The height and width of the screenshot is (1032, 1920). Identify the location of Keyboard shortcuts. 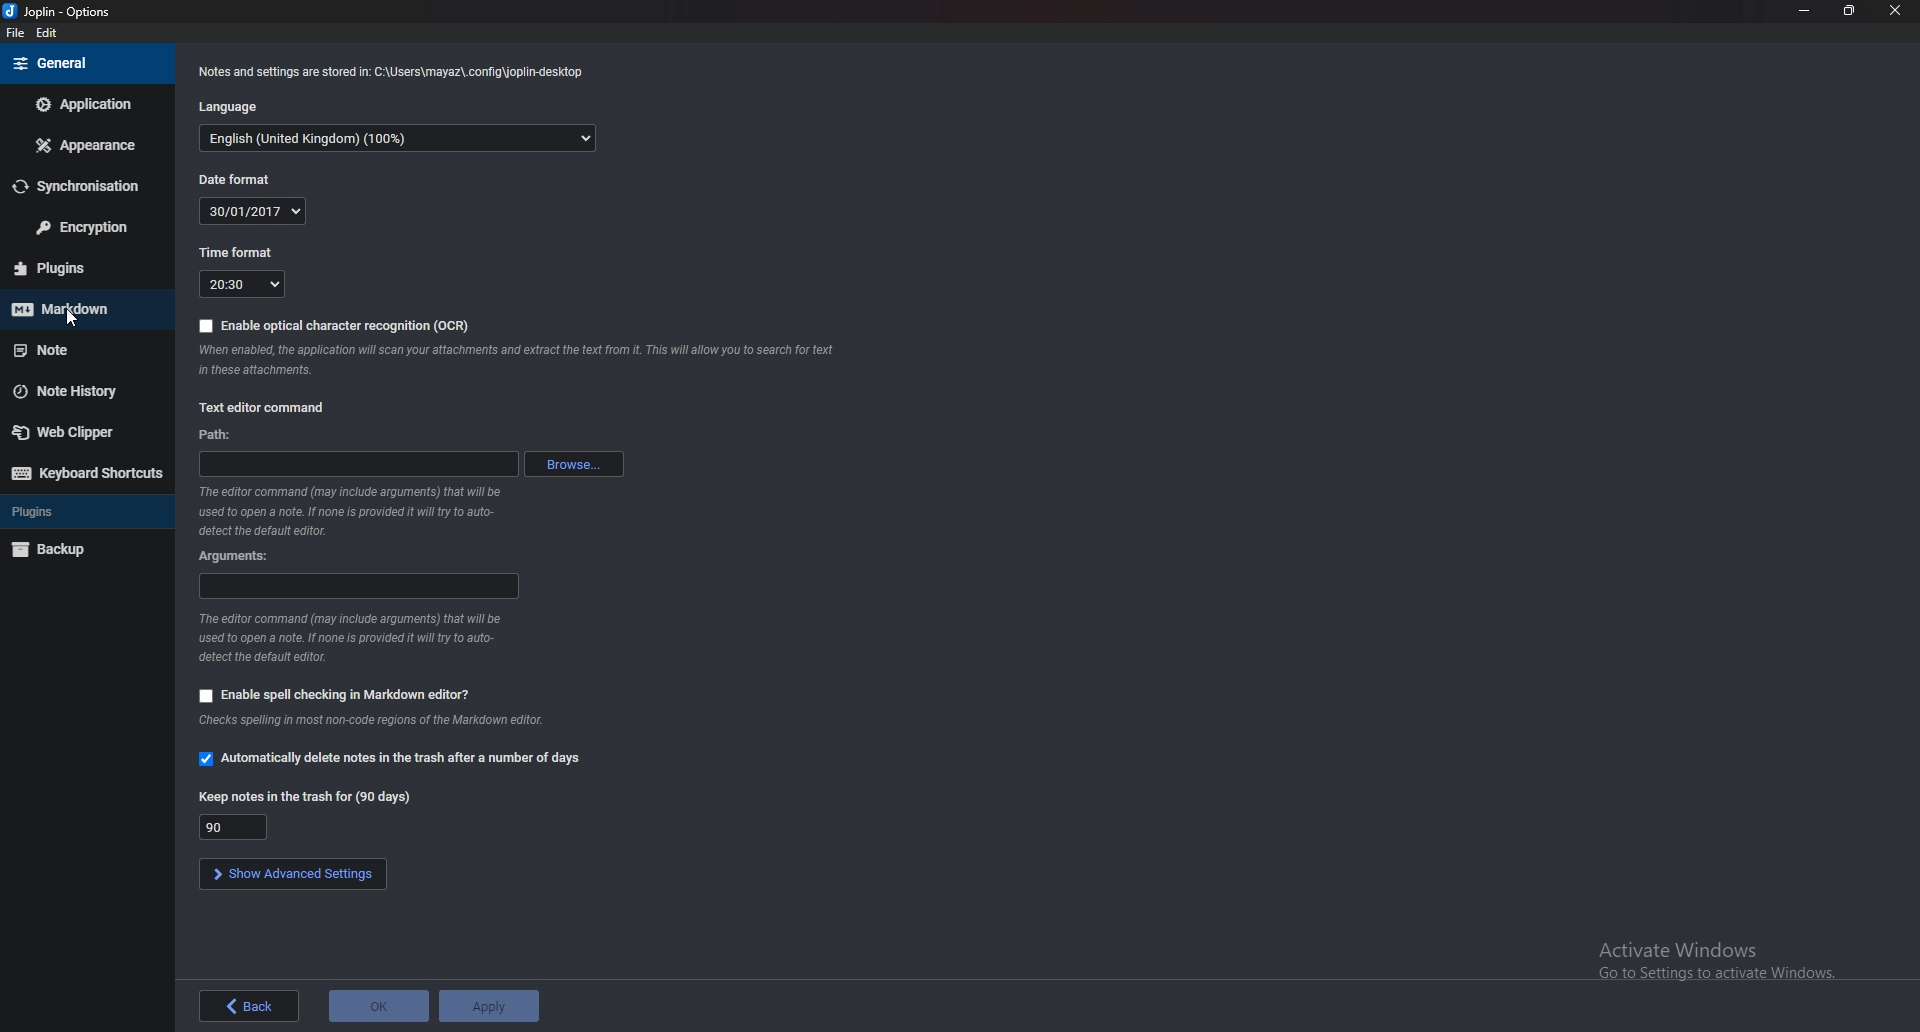
(85, 473).